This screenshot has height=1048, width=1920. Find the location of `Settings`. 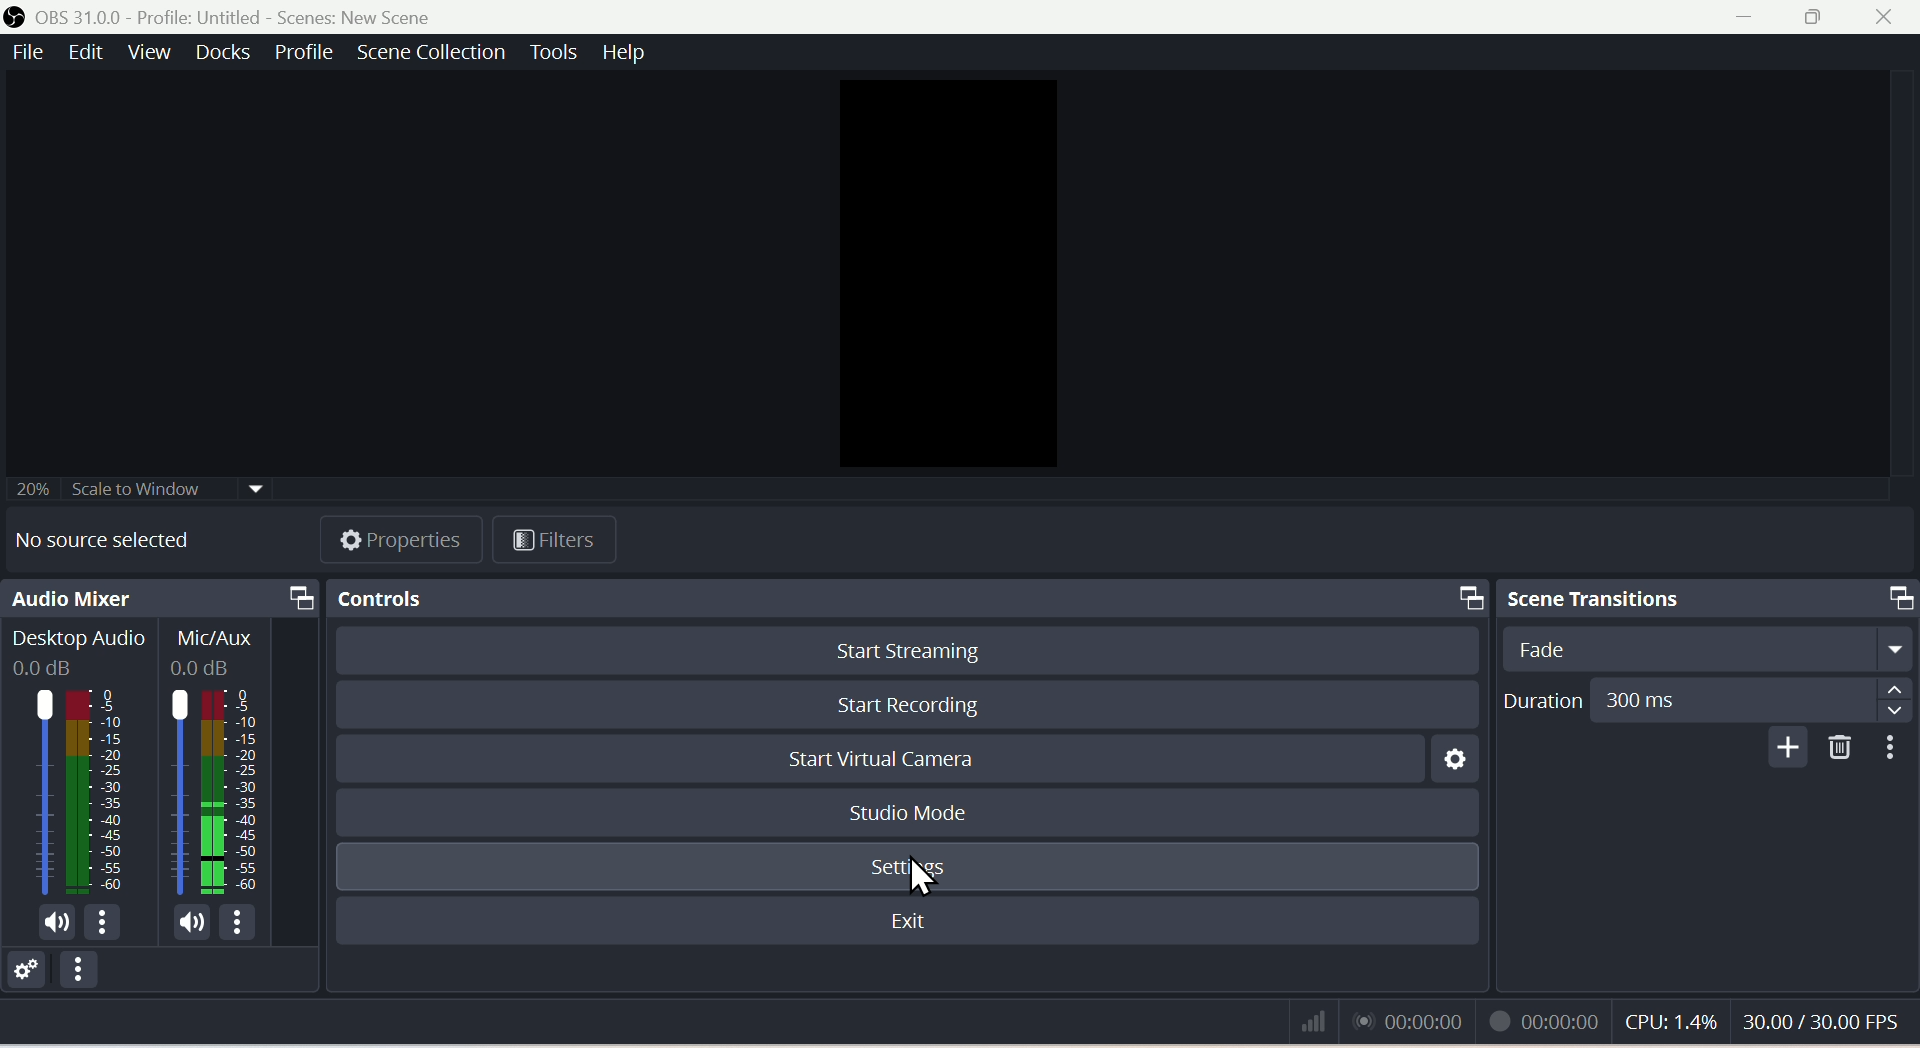

Settings is located at coordinates (907, 871).